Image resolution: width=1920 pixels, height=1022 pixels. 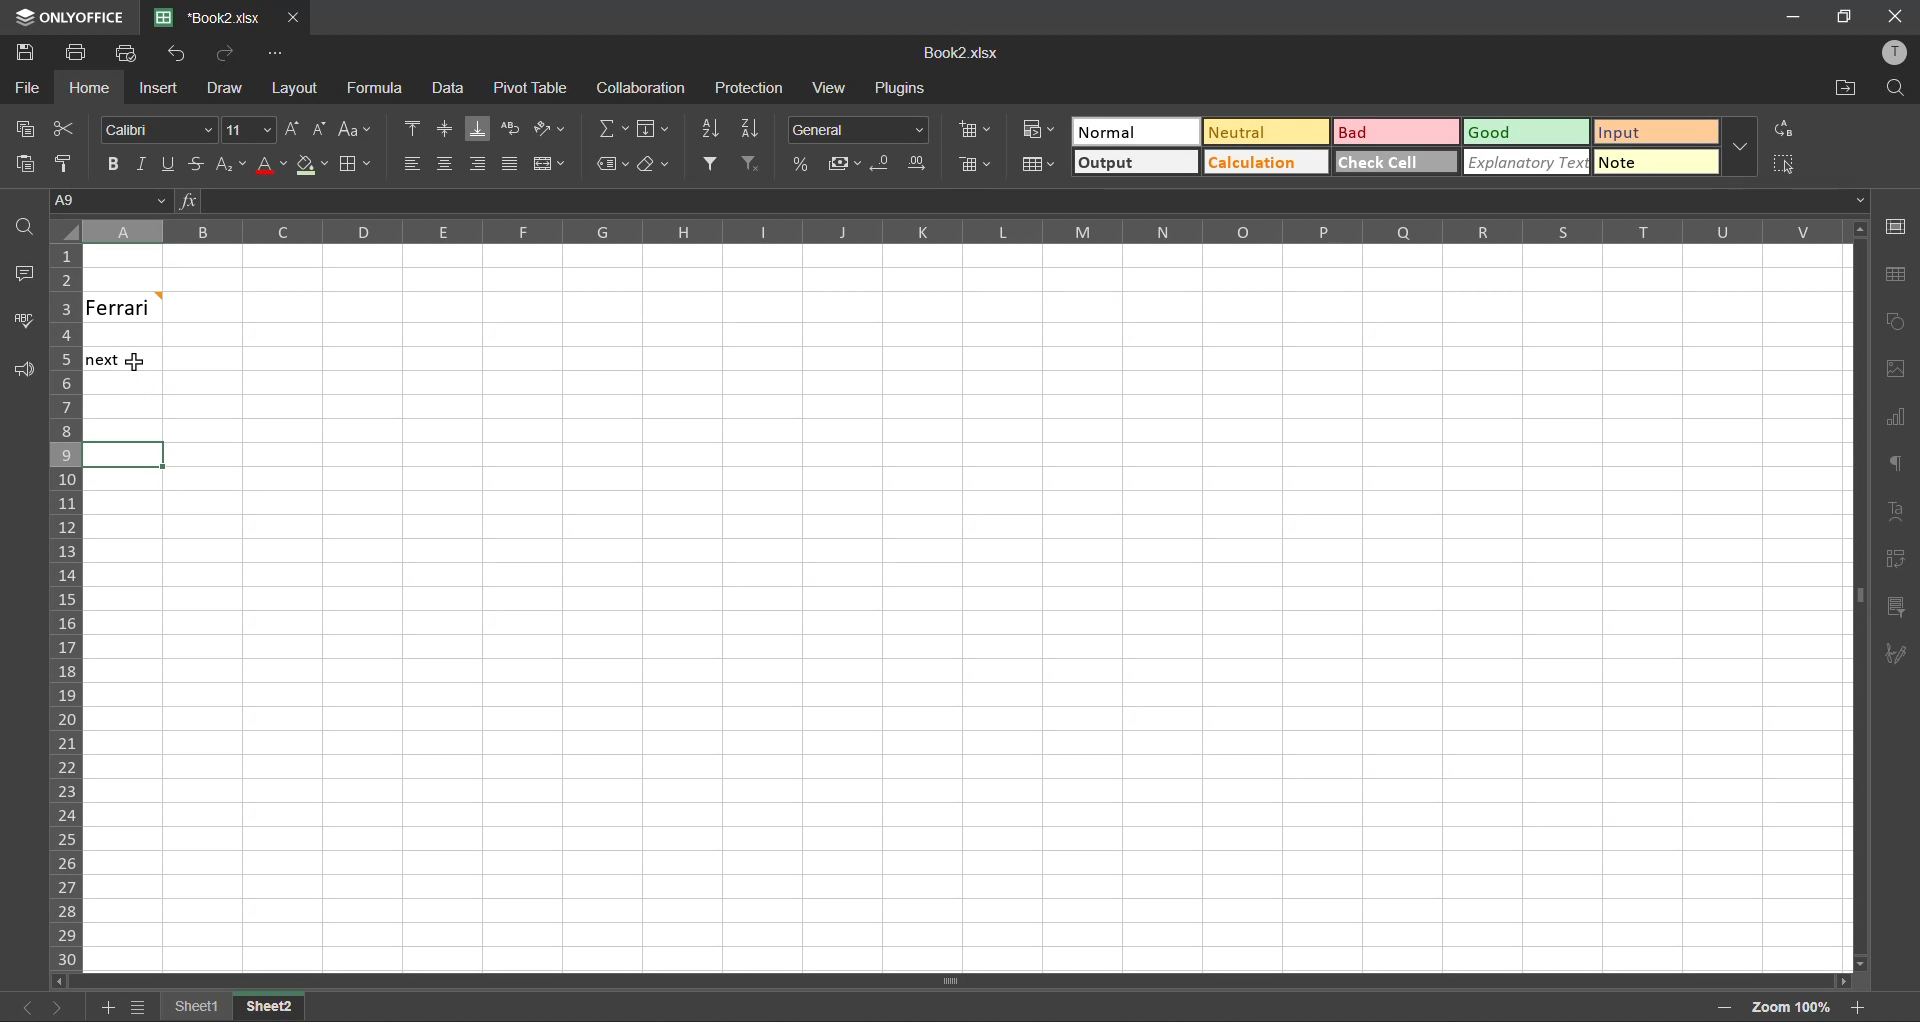 I want to click on print, so click(x=78, y=52).